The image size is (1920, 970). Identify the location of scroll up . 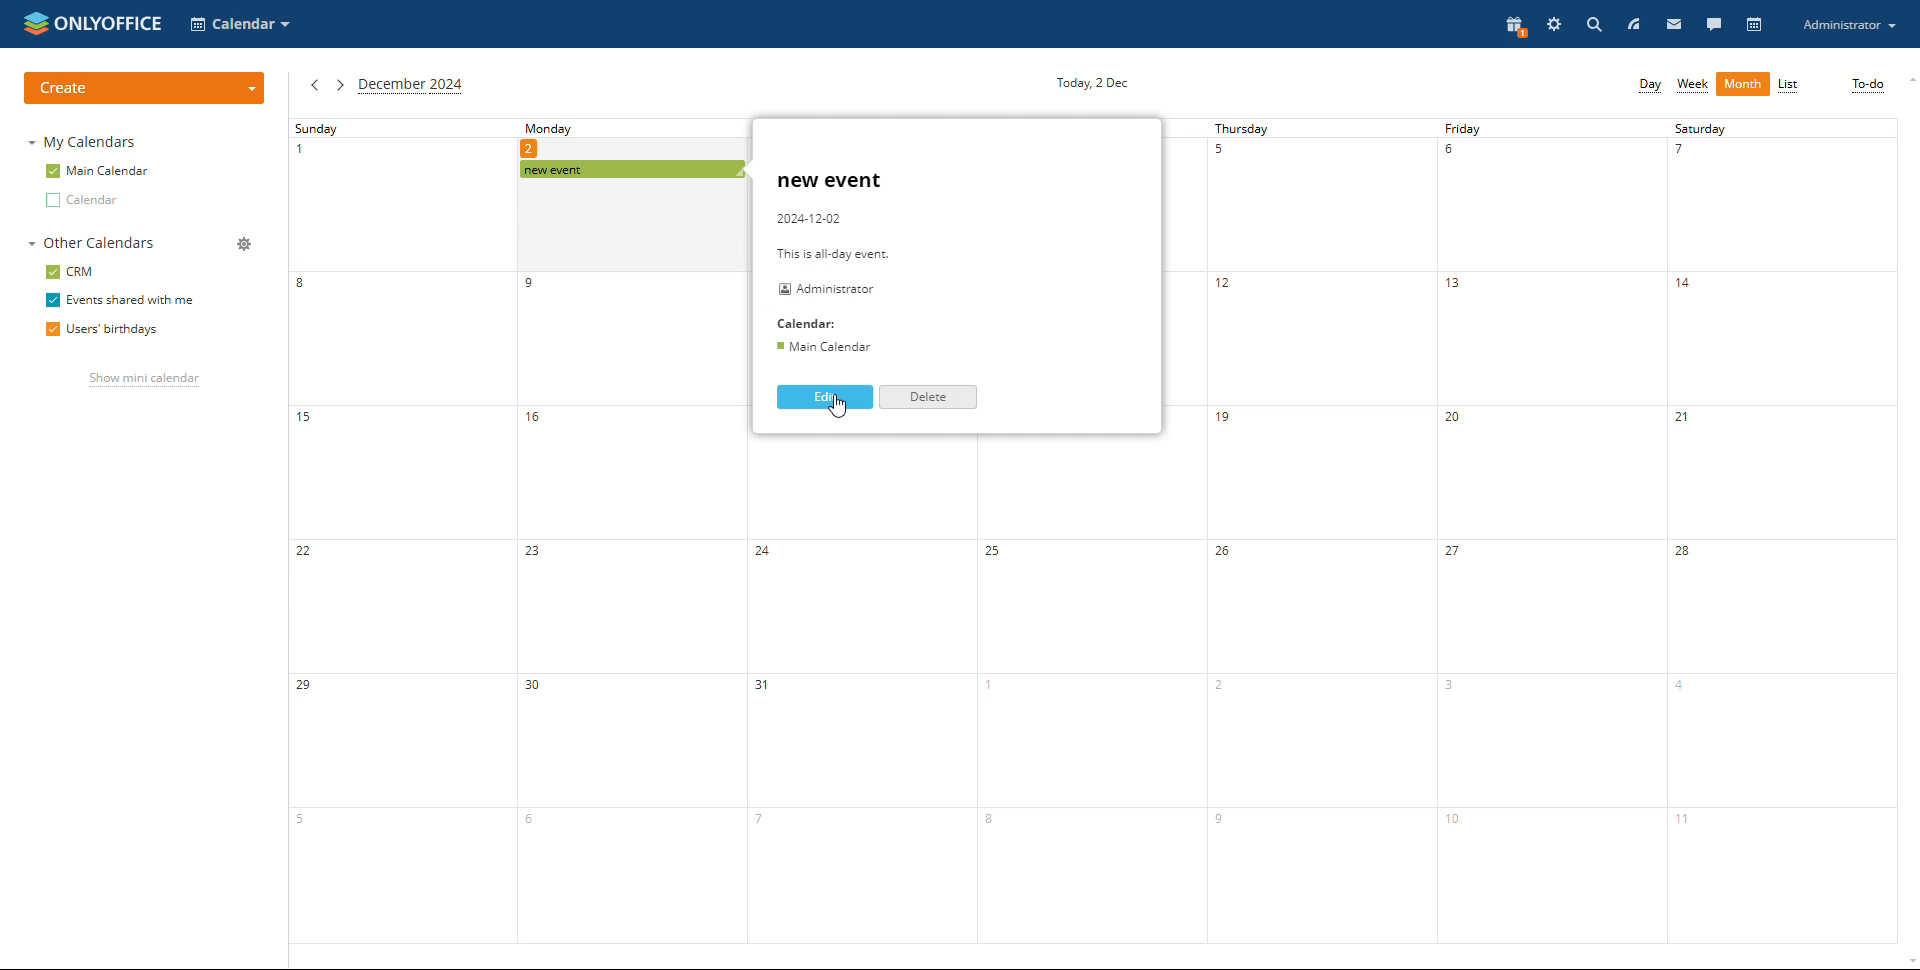
(1908, 82).